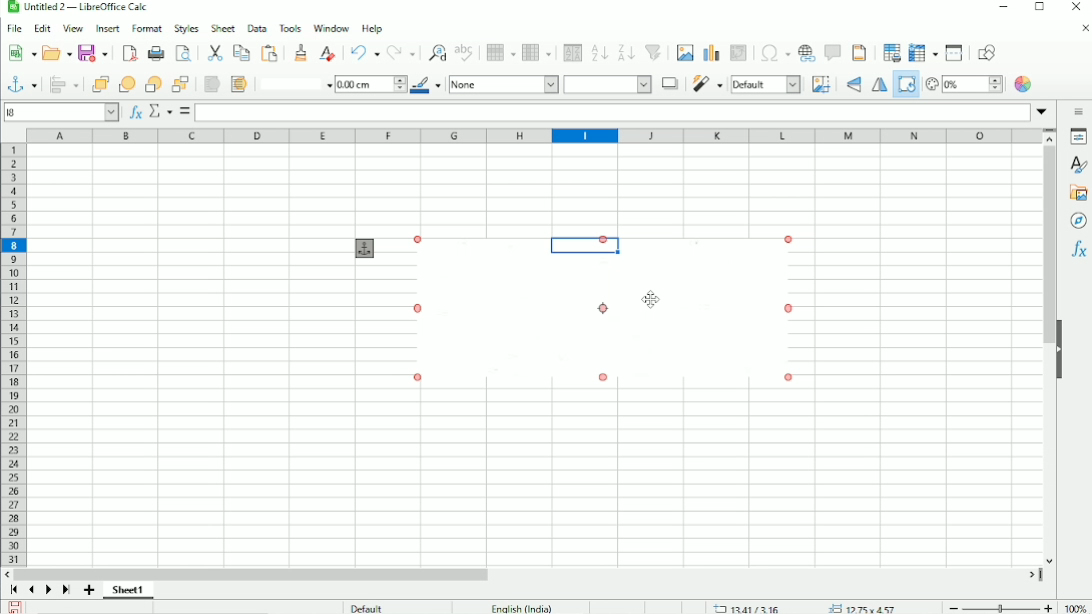 The width and height of the screenshot is (1092, 614). What do you see at coordinates (605, 311) in the screenshot?
I see `Image` at bounding box center [605, 311].